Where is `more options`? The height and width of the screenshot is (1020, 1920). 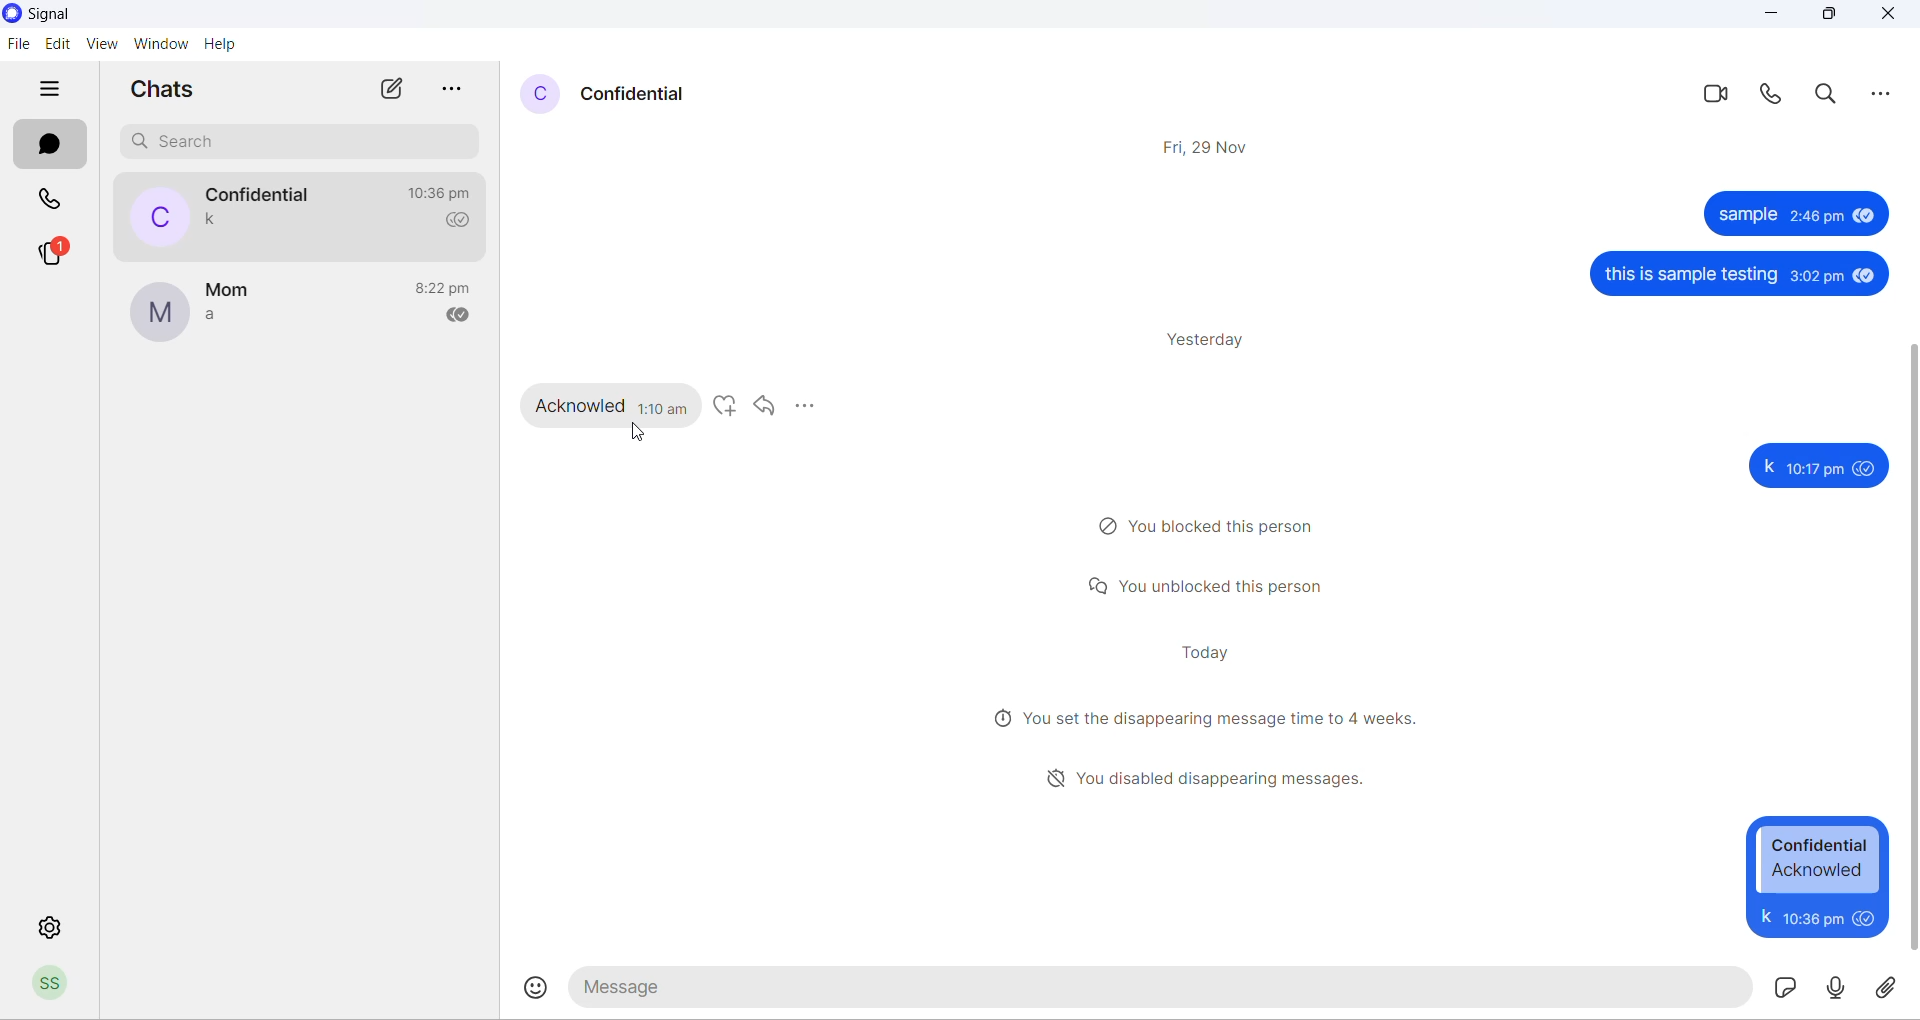 more options is located at coordinates (1887, 96).